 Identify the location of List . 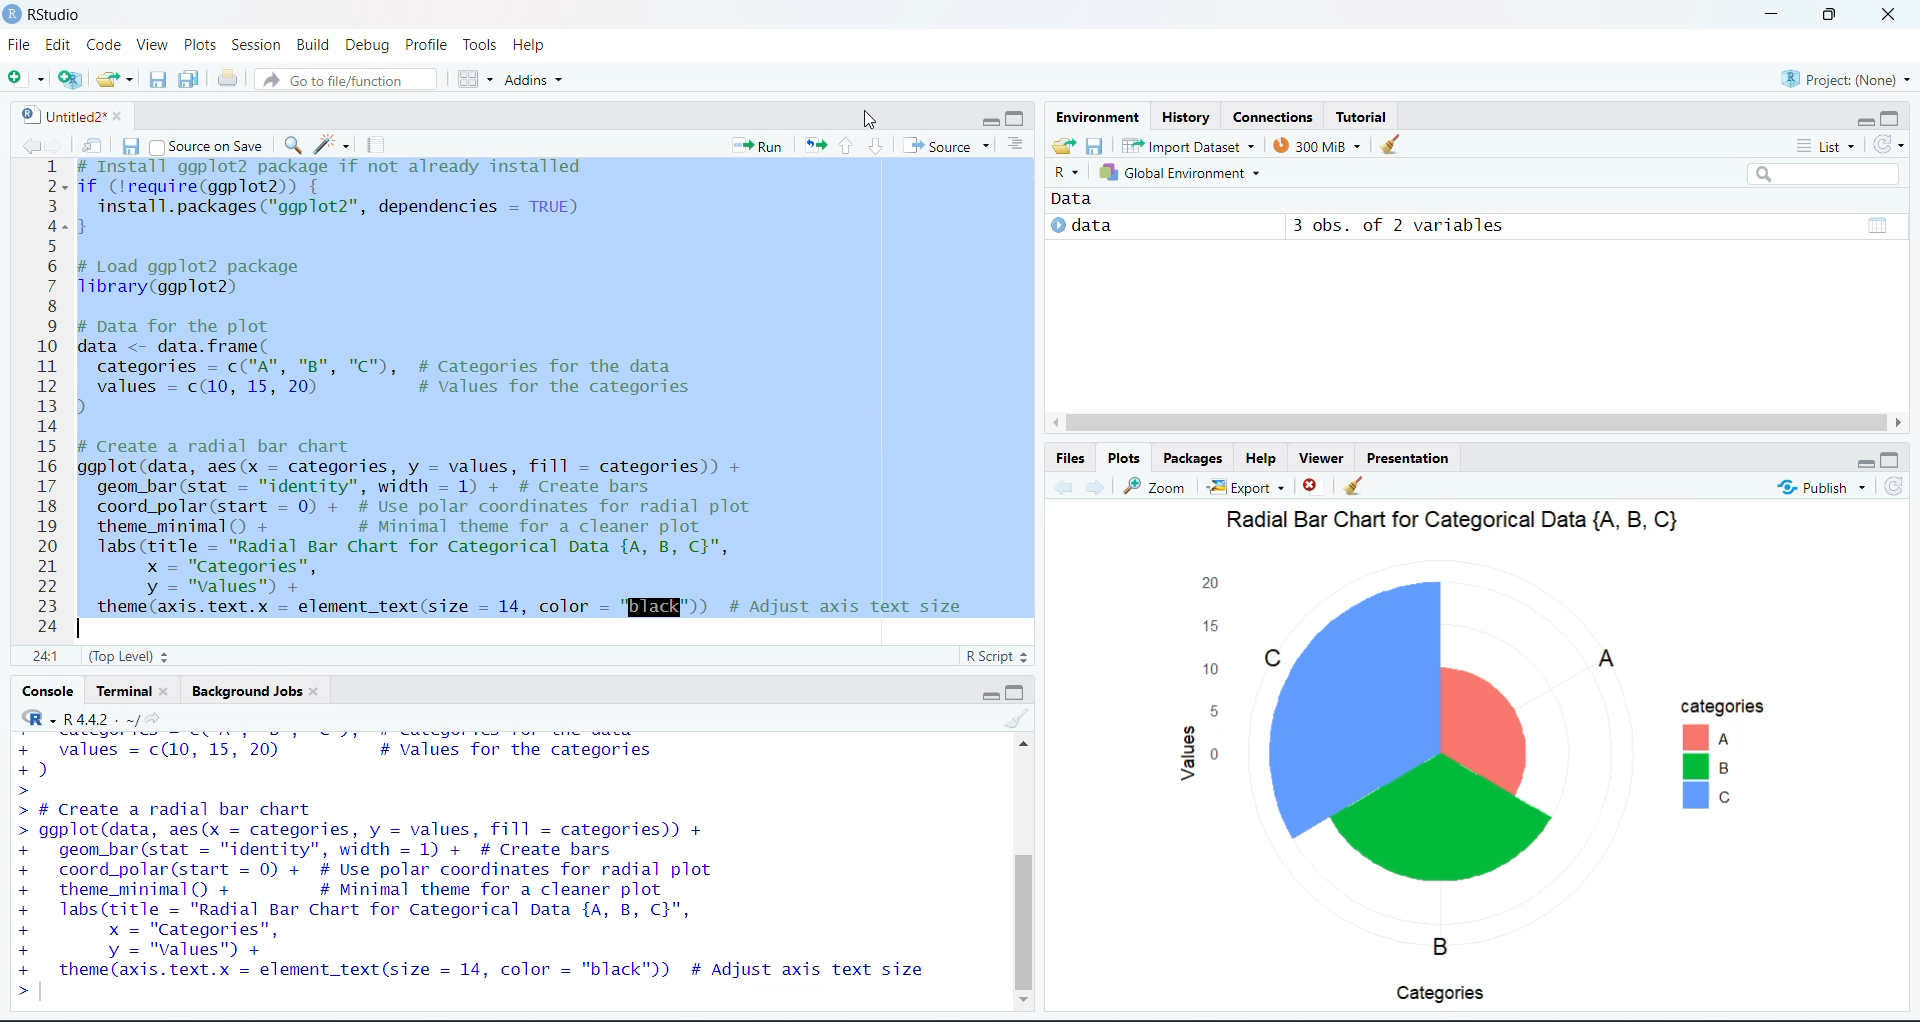
(1827, 147).